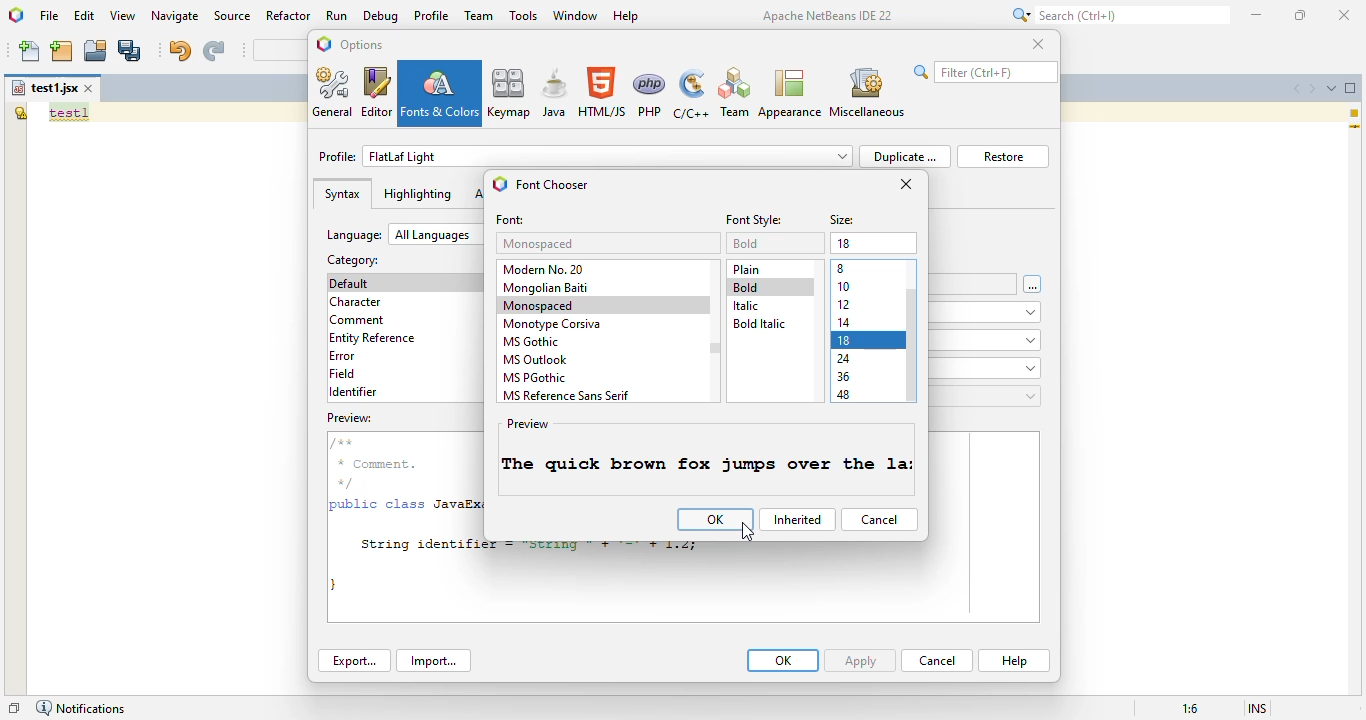 This screenshot has height=720, width=1366. What do you see at coordinates (843, 221) in the screenshot?
I see `size` at bounding box center [843, 221].